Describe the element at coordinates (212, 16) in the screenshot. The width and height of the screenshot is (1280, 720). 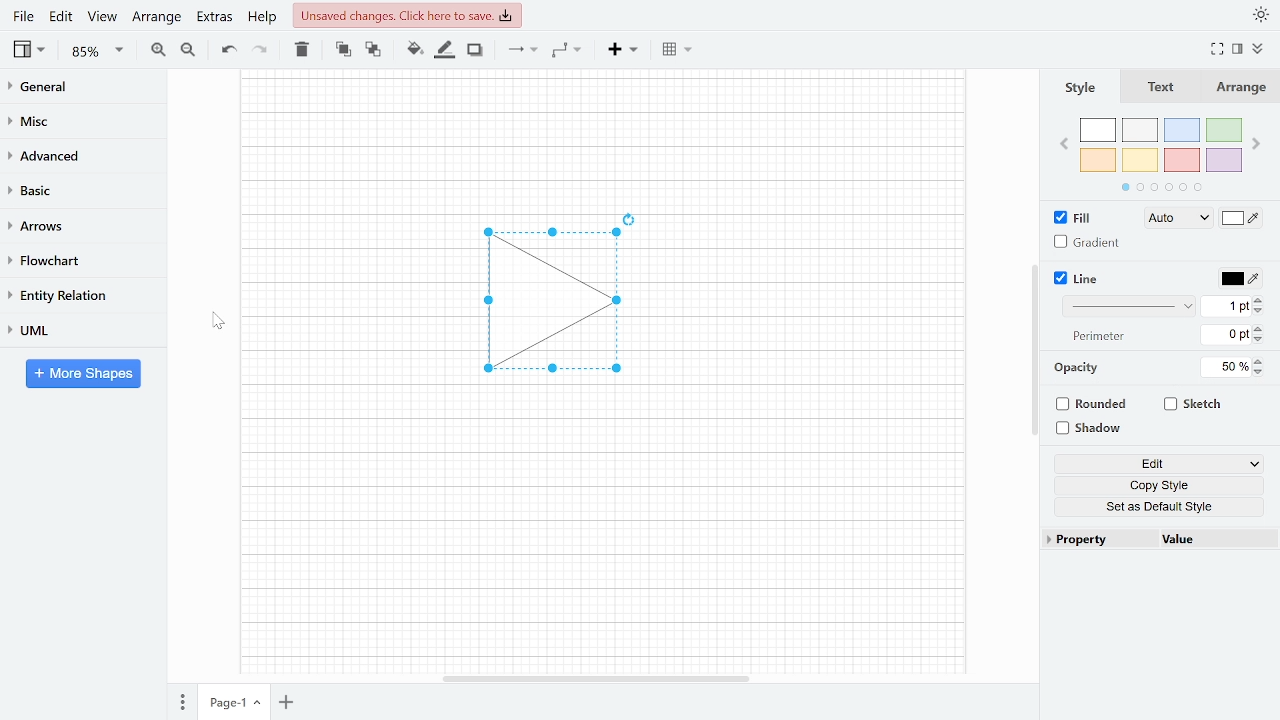
I see `Extras` at that location.